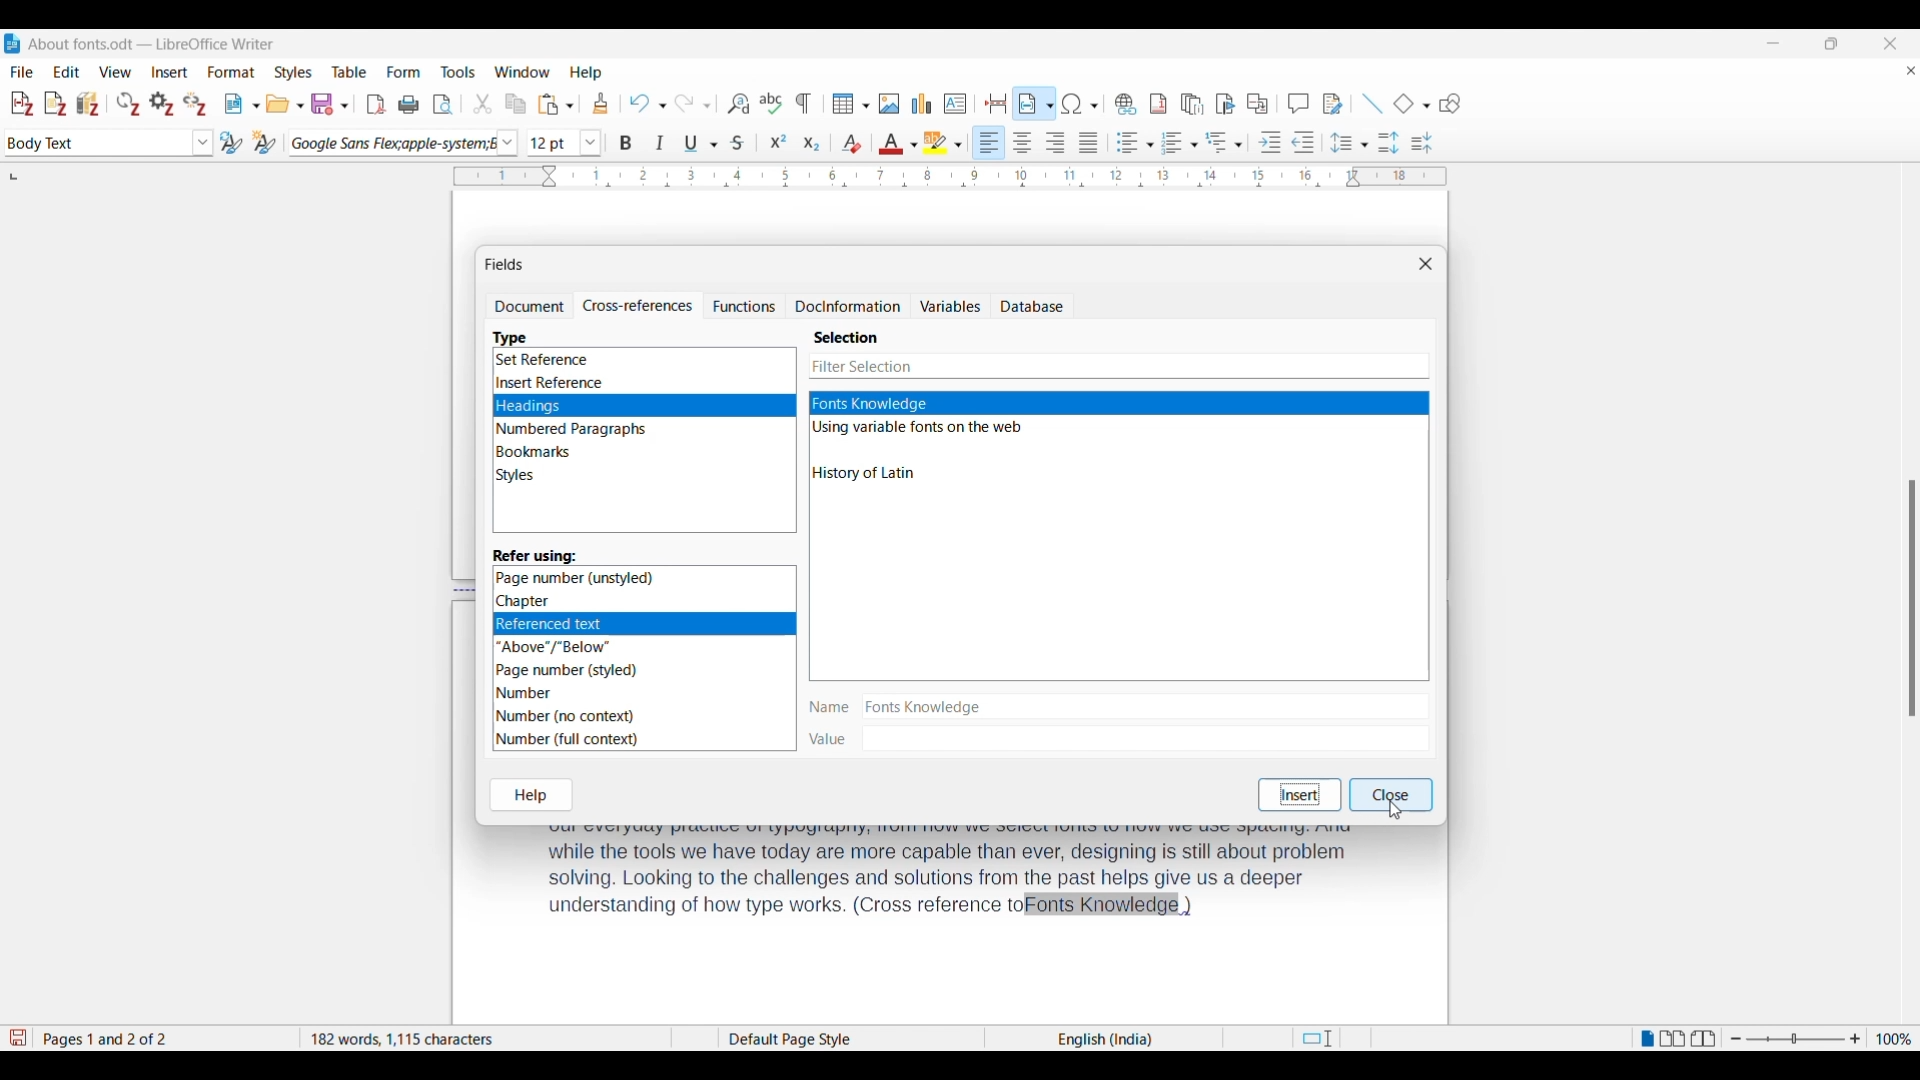  I want to click on Underline options, so click(700, 143).